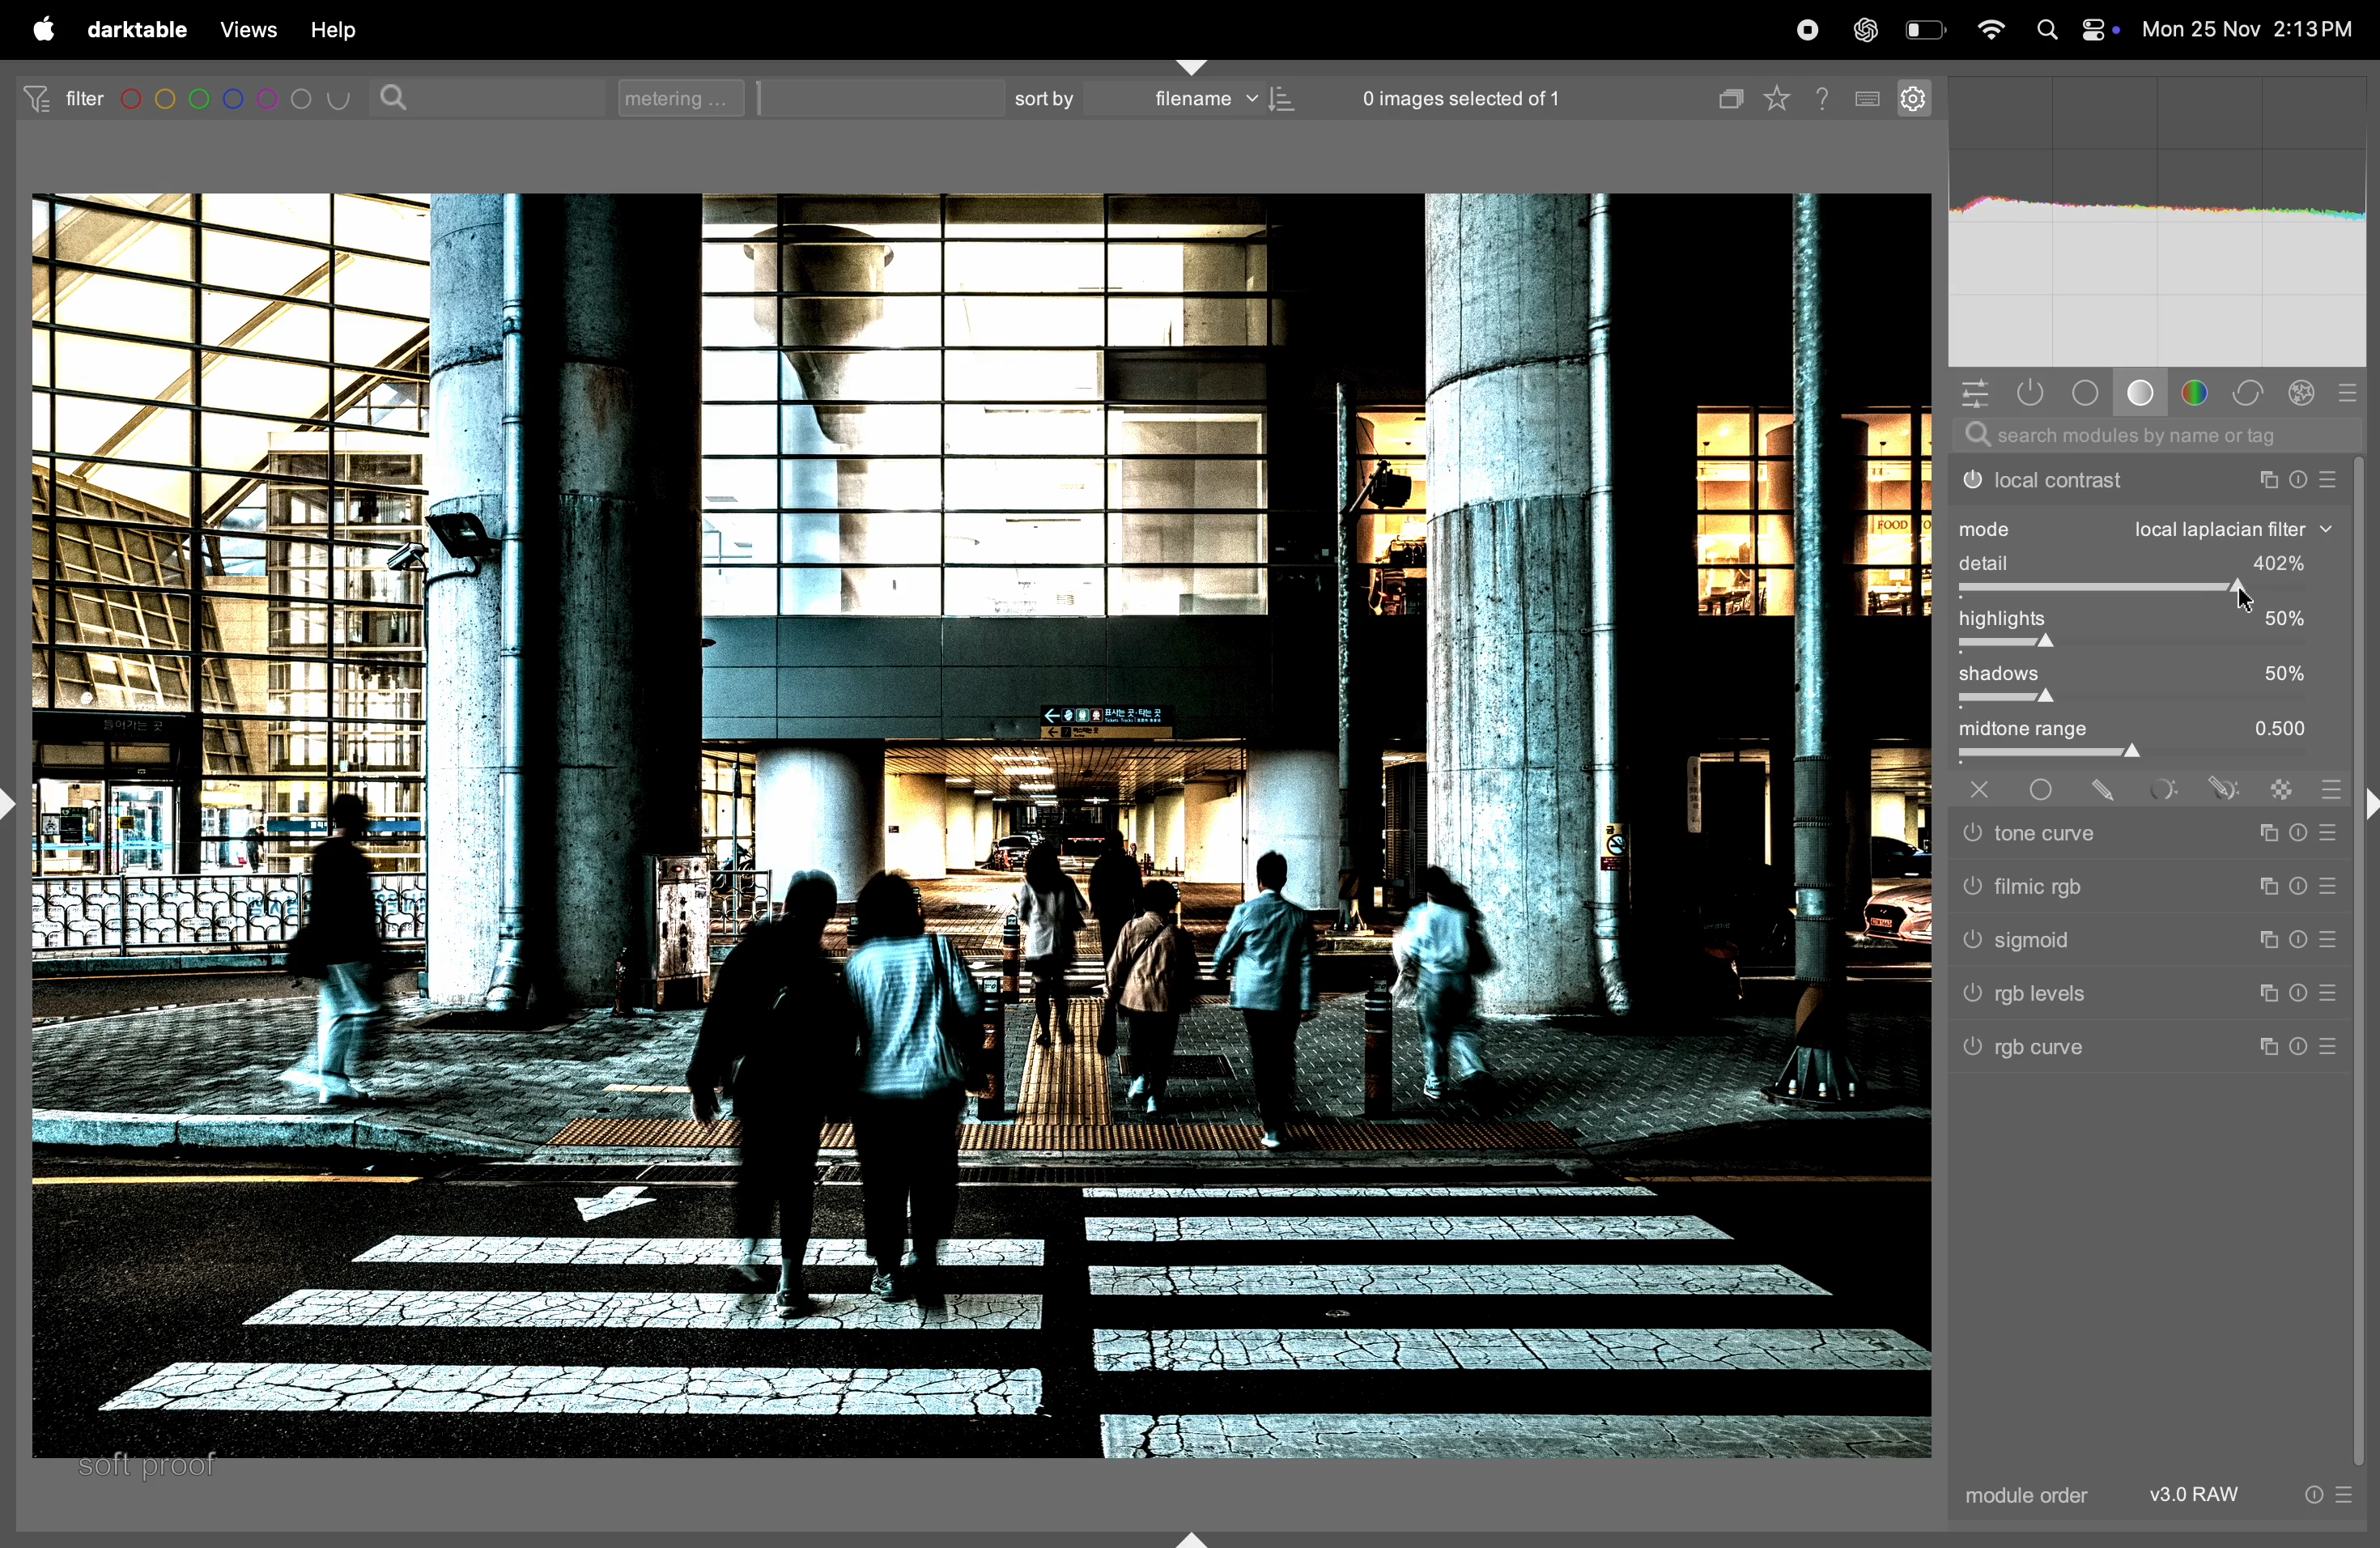  I want to click on uniformly, so click(2043, 791).